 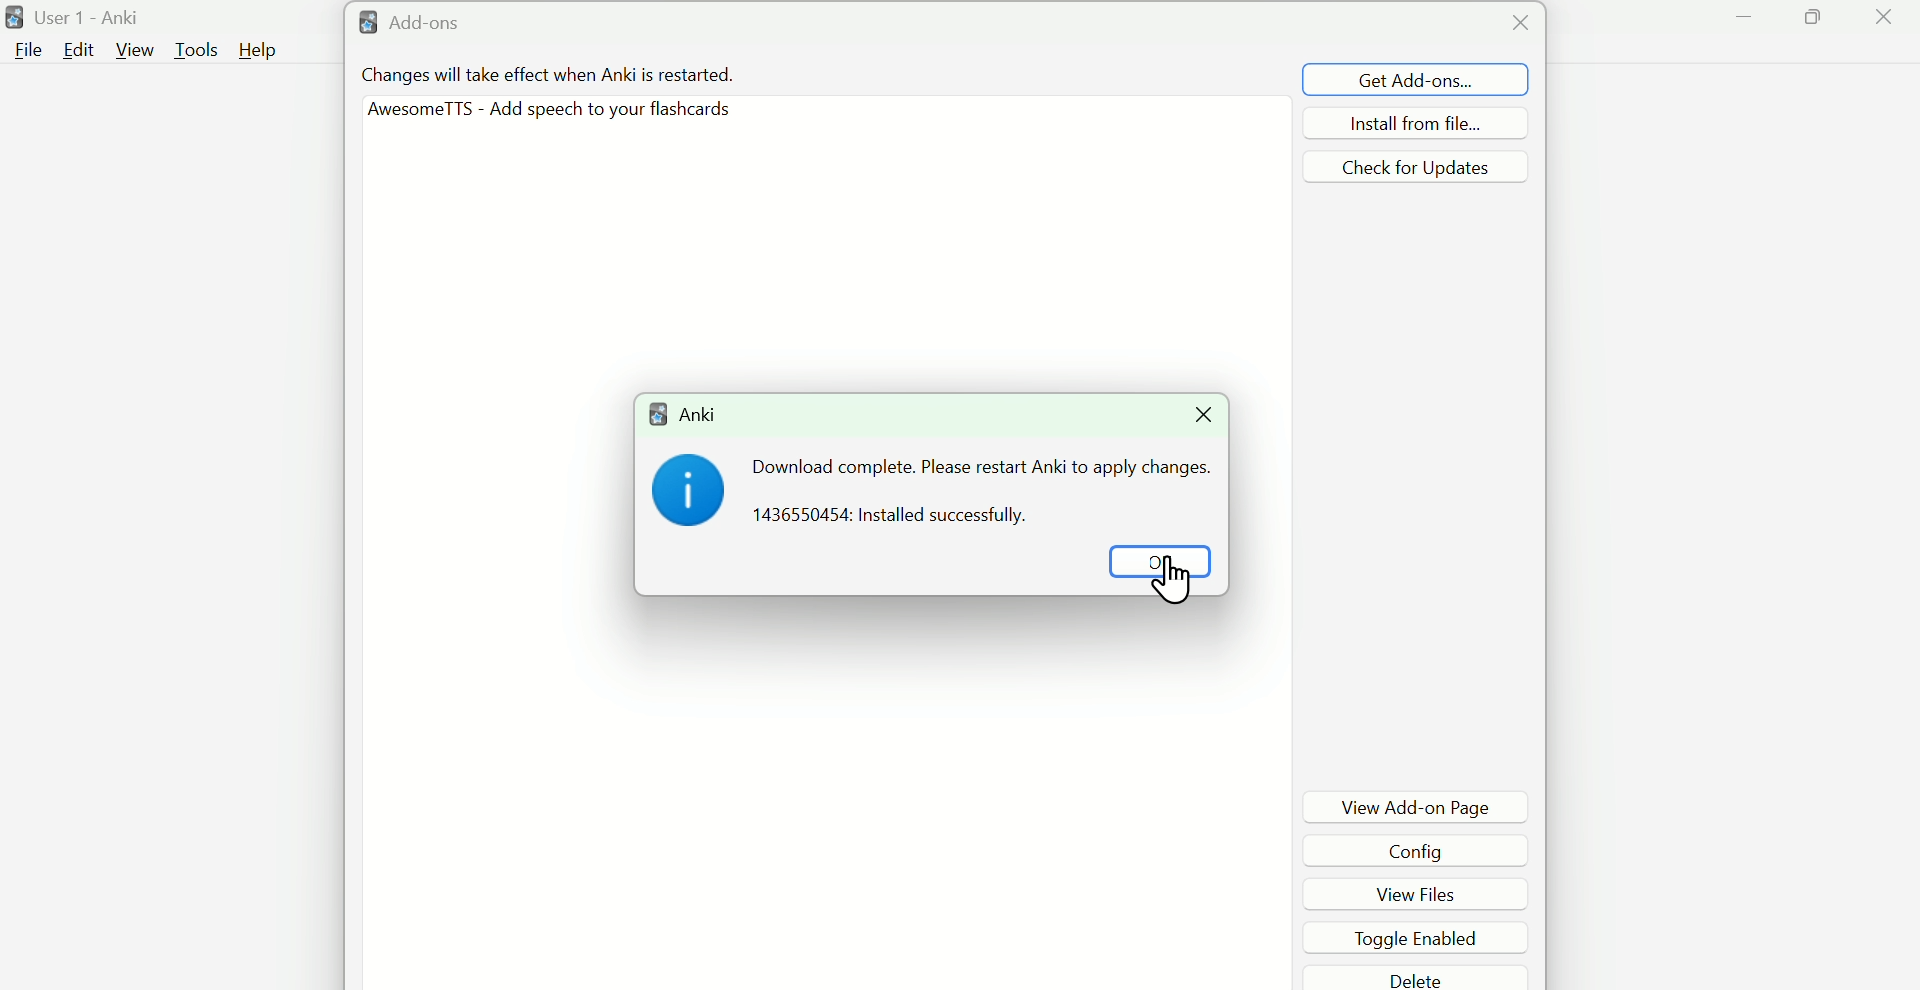 What do you see at coordinates (442, 25) in the screenshot?
I see `& Add-ons` at bounding box center [442, 25].